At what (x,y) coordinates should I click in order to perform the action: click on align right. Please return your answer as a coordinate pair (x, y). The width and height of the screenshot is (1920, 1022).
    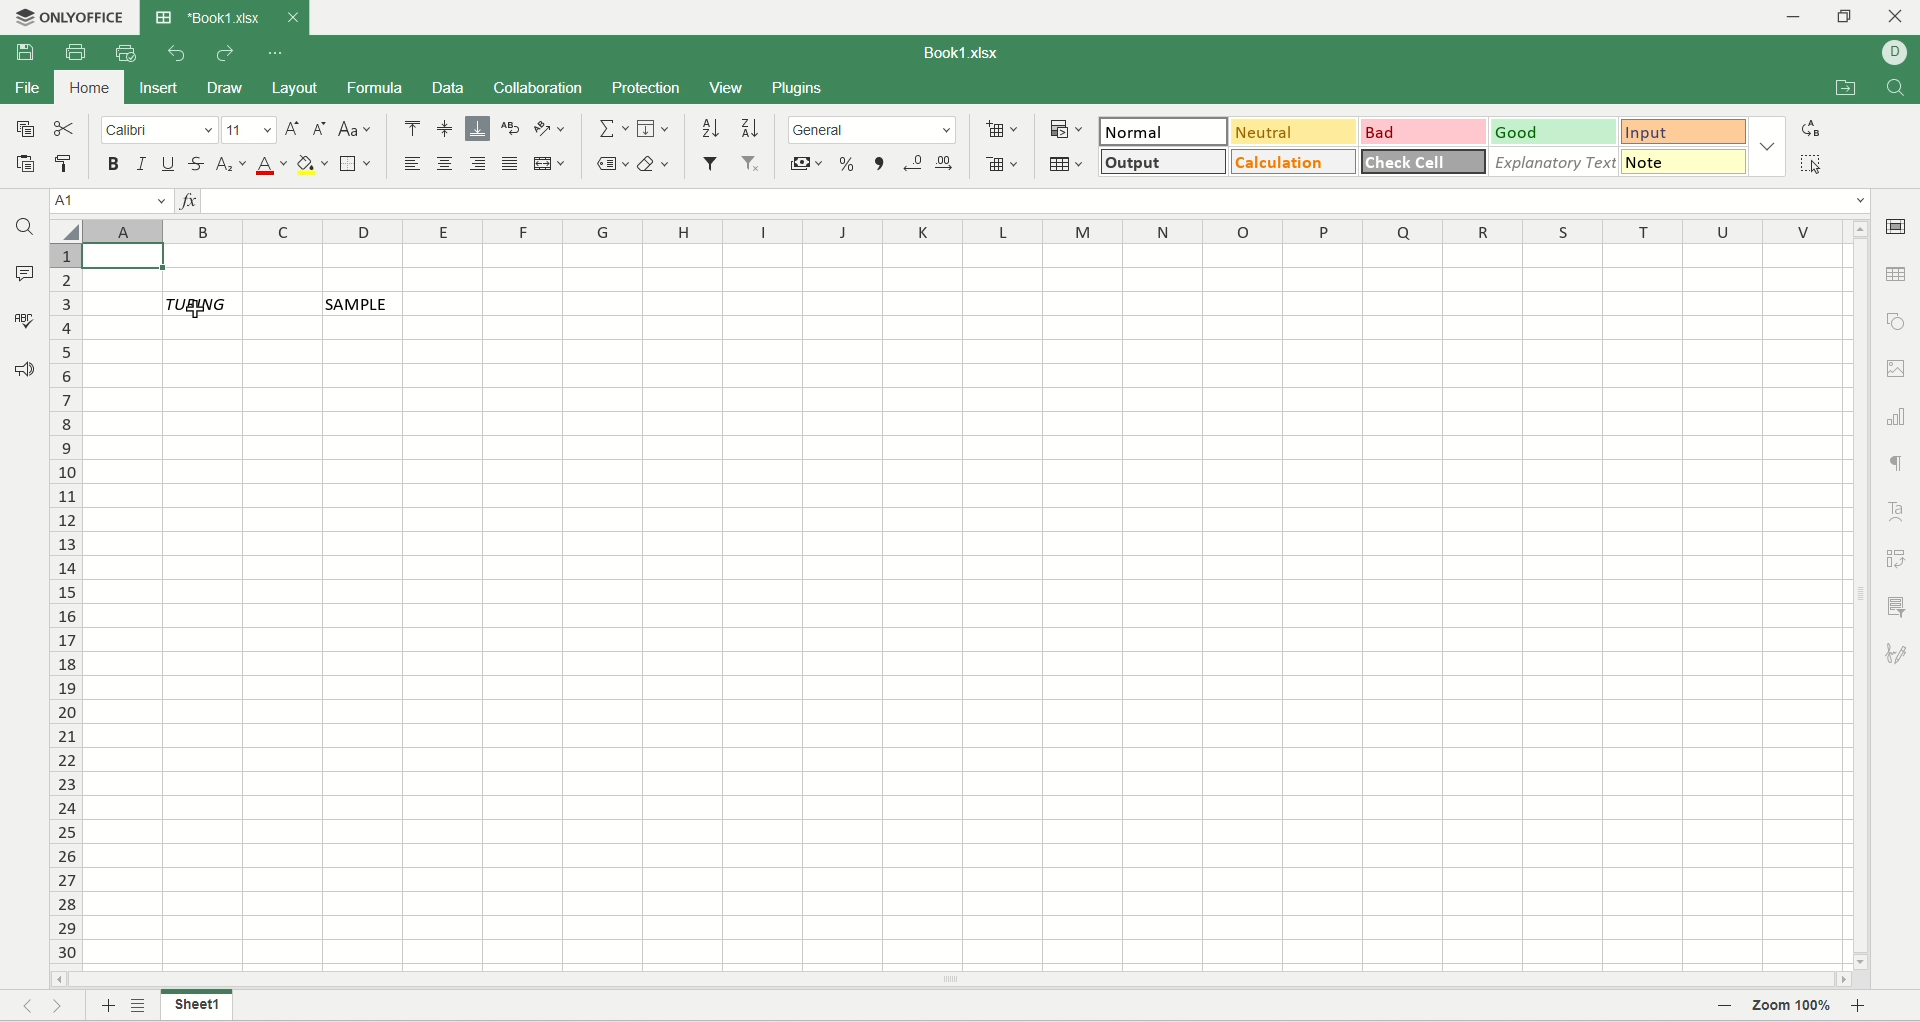
    Looking at the image, I should click on (479, 163).